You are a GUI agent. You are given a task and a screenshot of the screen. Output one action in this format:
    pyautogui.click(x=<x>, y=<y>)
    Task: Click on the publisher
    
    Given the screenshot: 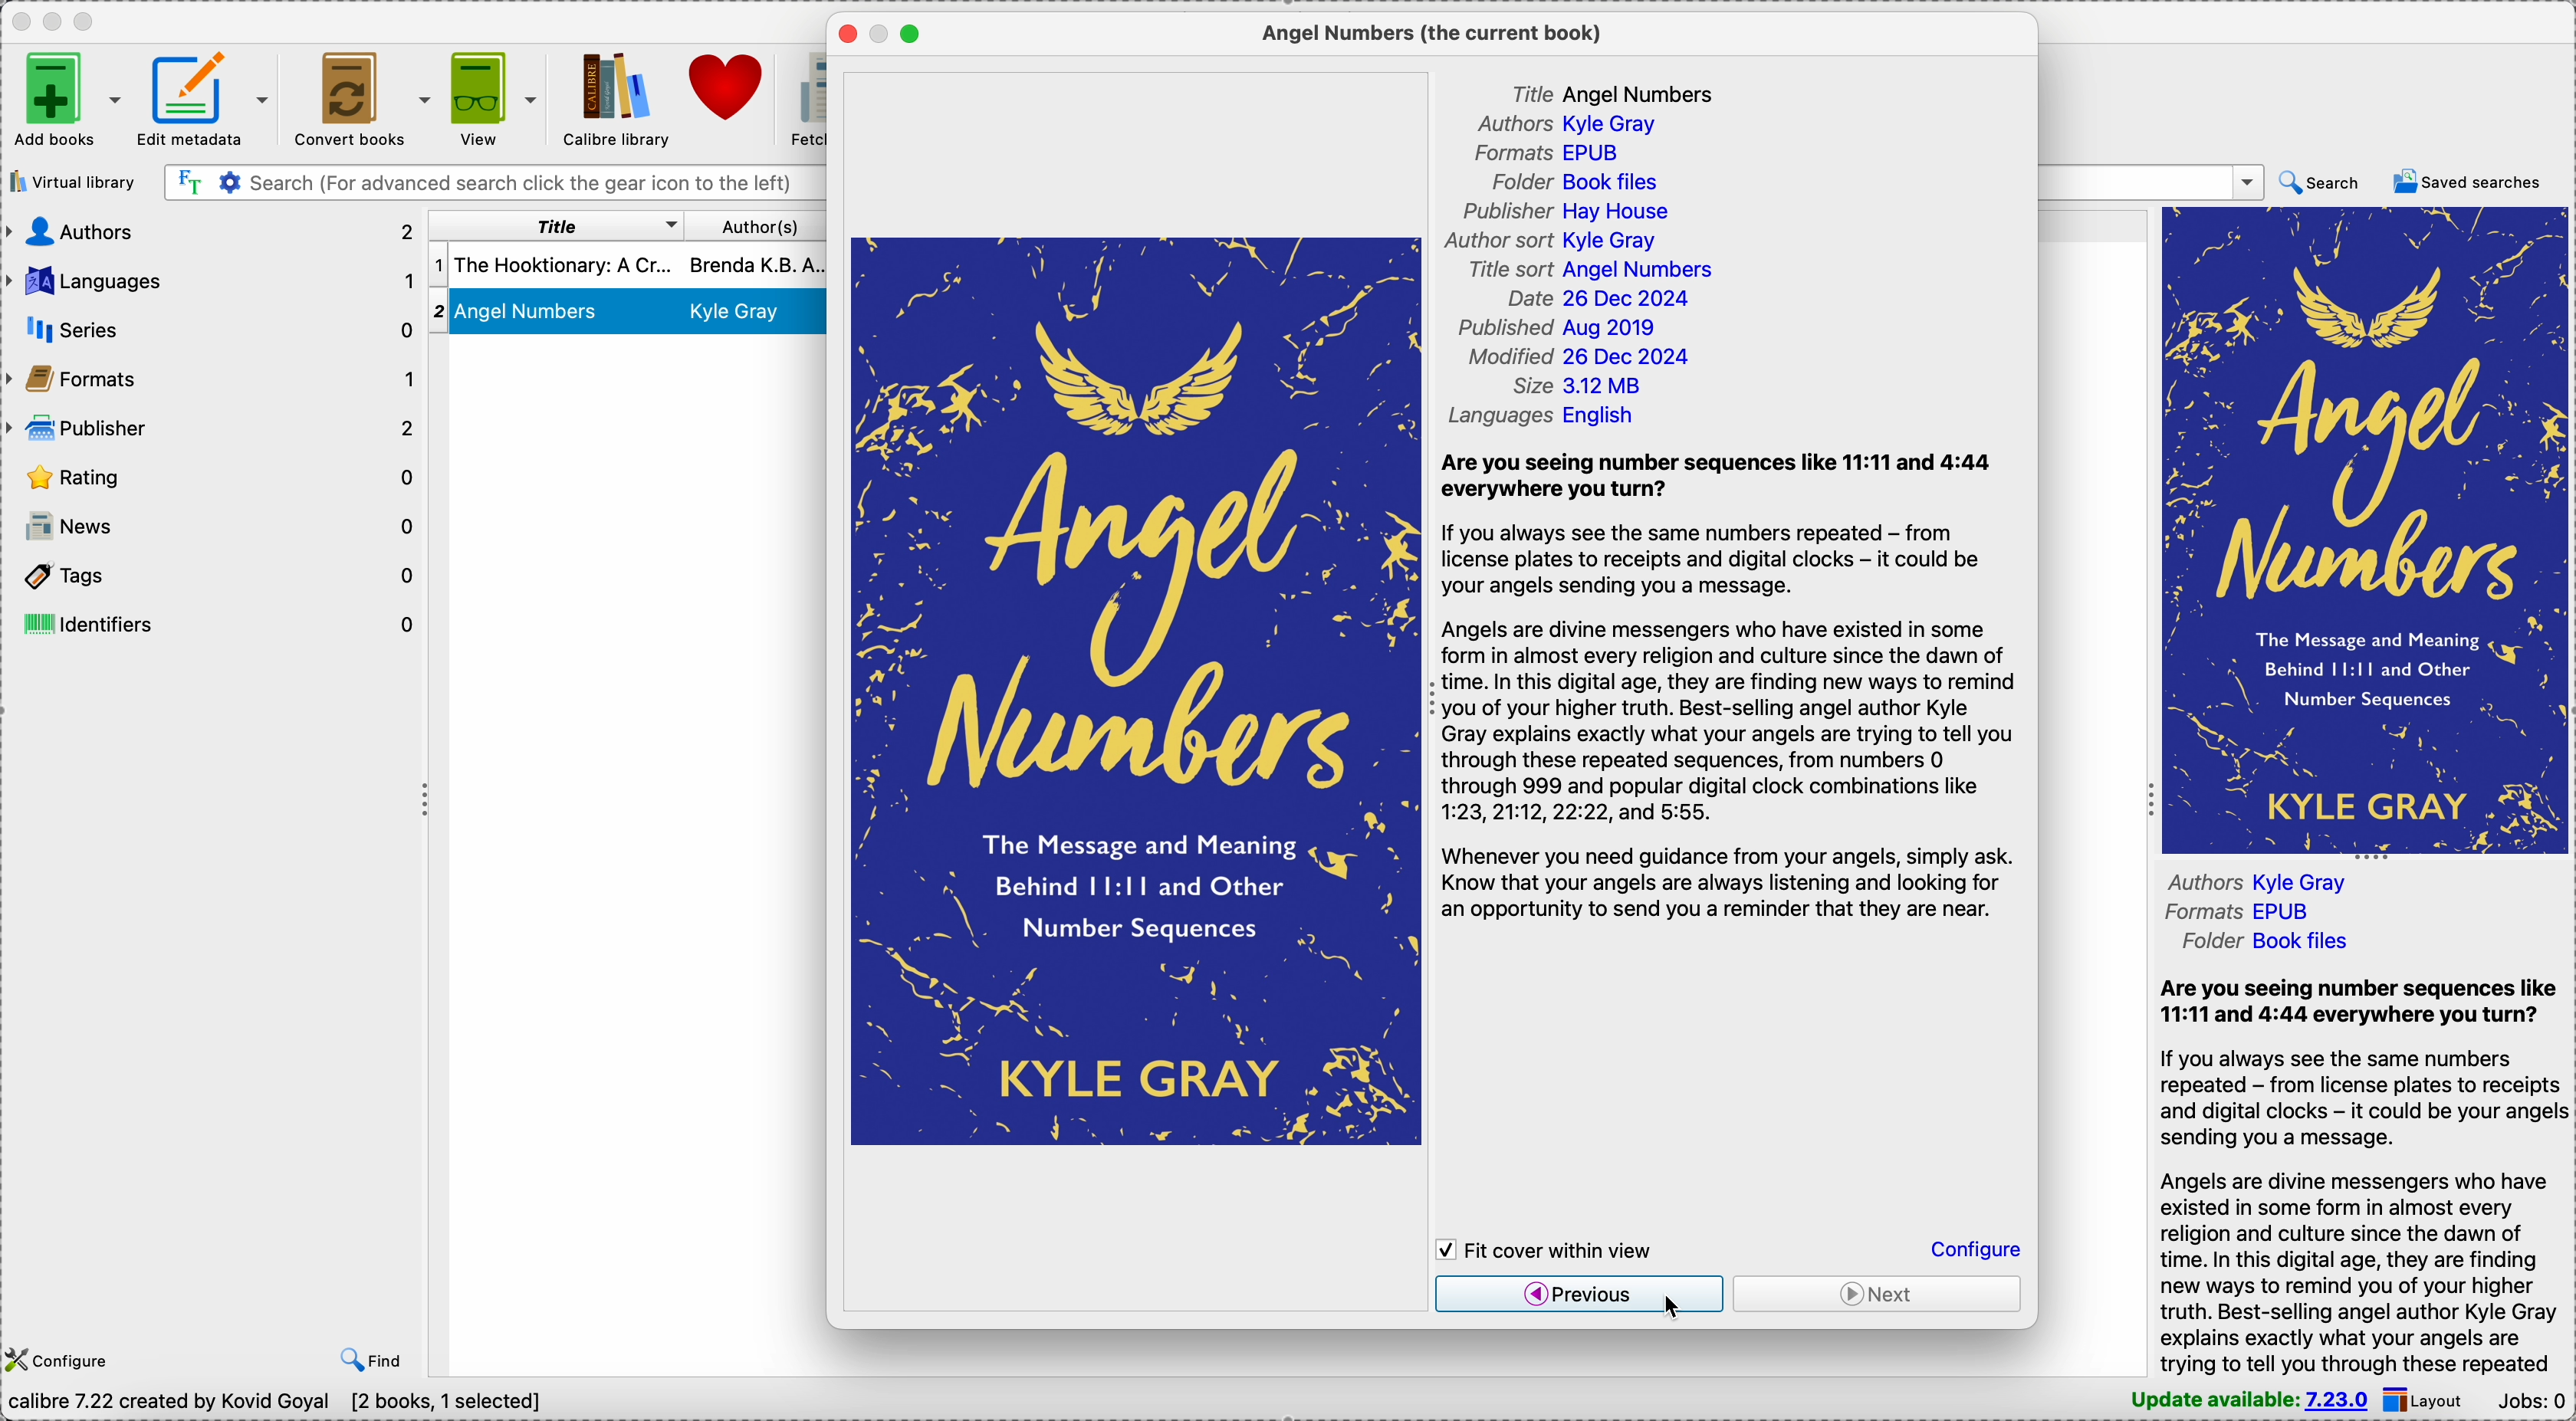 What is the action you would take?
    pyautogui.click(x=1567, y=212)
    